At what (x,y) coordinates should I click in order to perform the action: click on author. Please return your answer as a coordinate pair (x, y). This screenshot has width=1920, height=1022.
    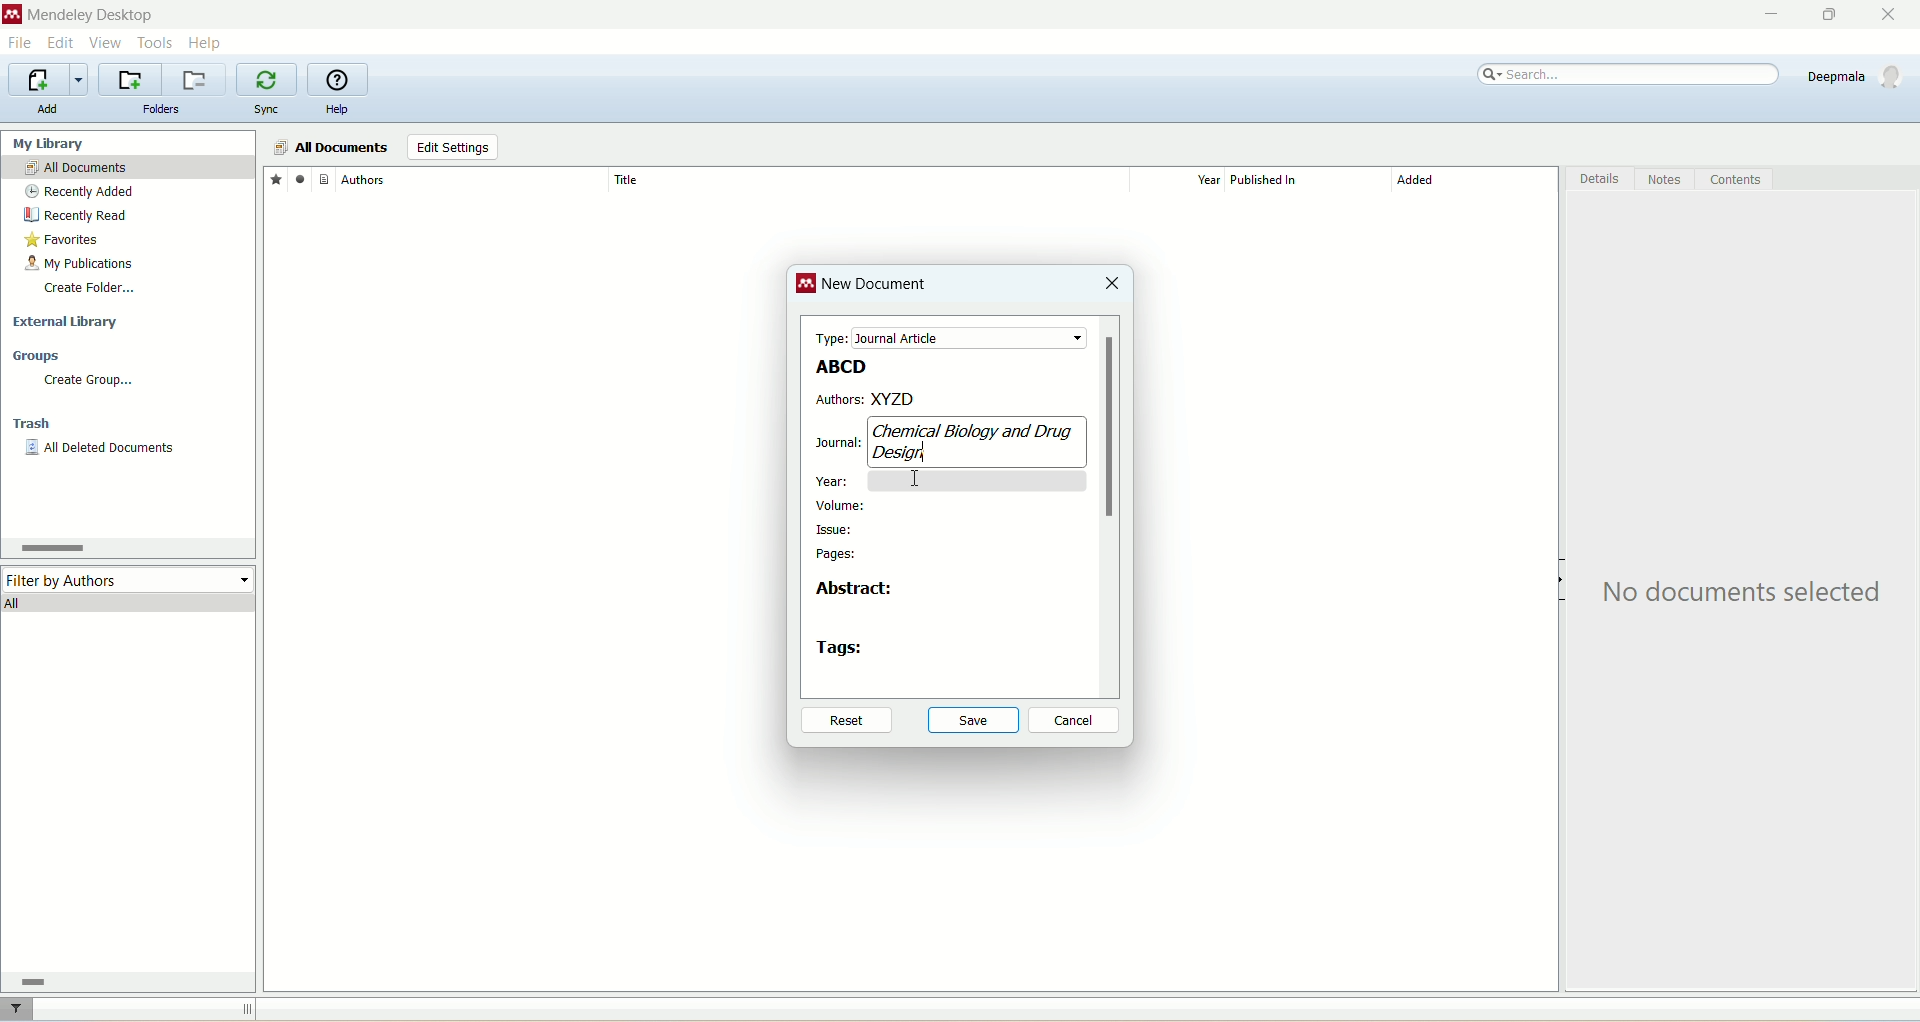
    Looking at the image, I should click on (474, 180).